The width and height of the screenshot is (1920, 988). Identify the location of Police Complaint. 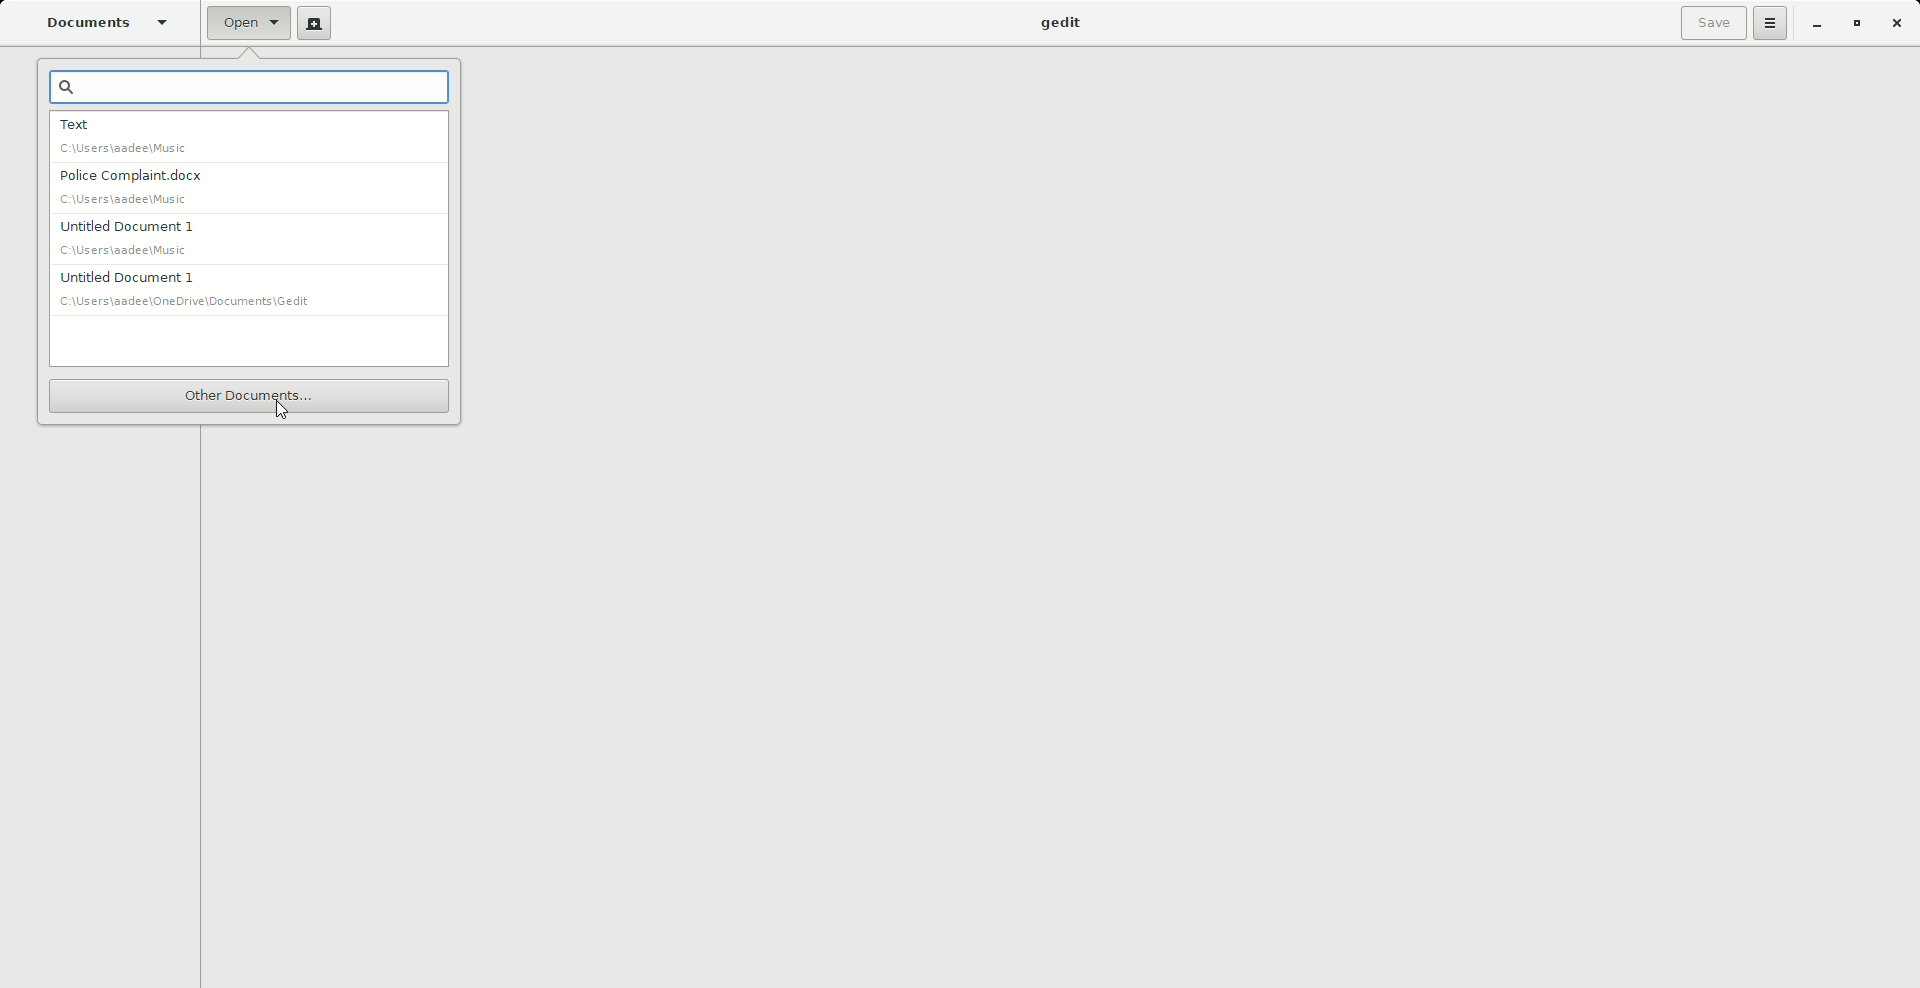
(248, 189).